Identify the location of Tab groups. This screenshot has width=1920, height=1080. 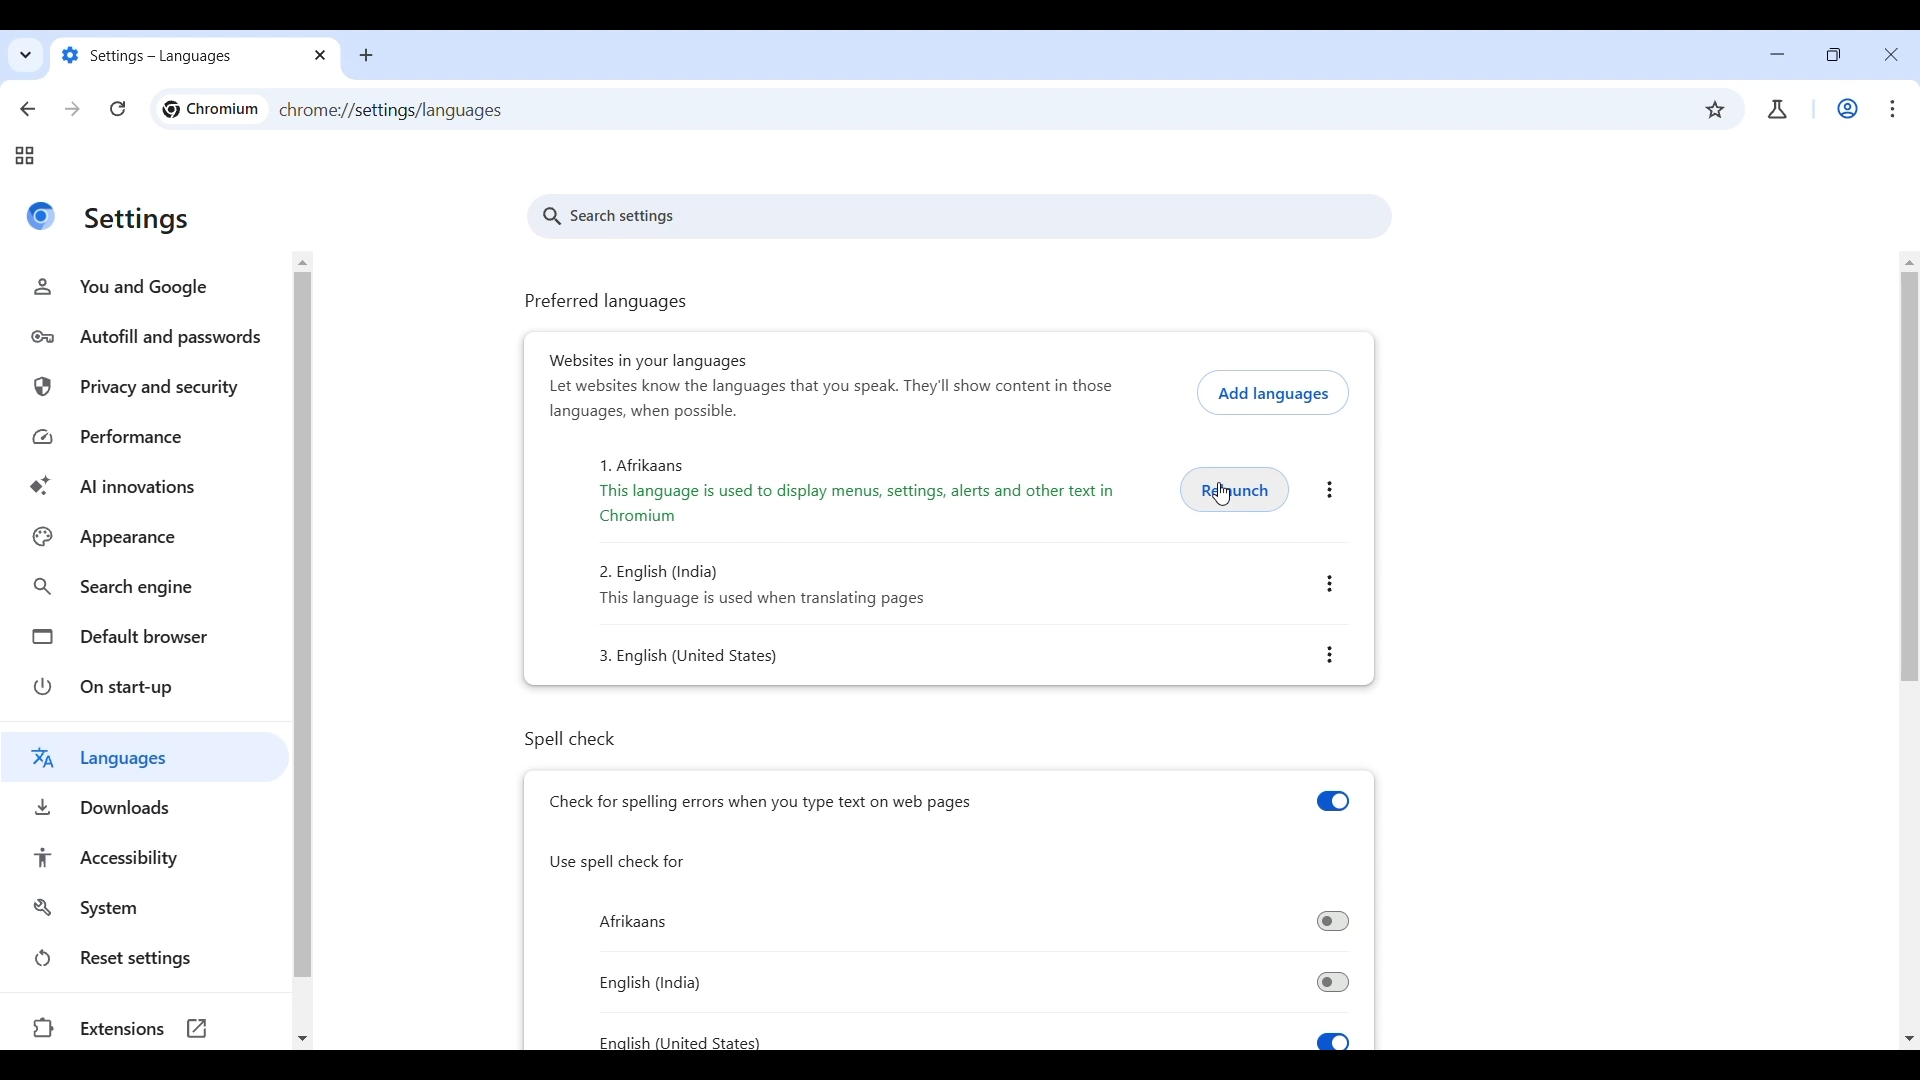
(24, 156).